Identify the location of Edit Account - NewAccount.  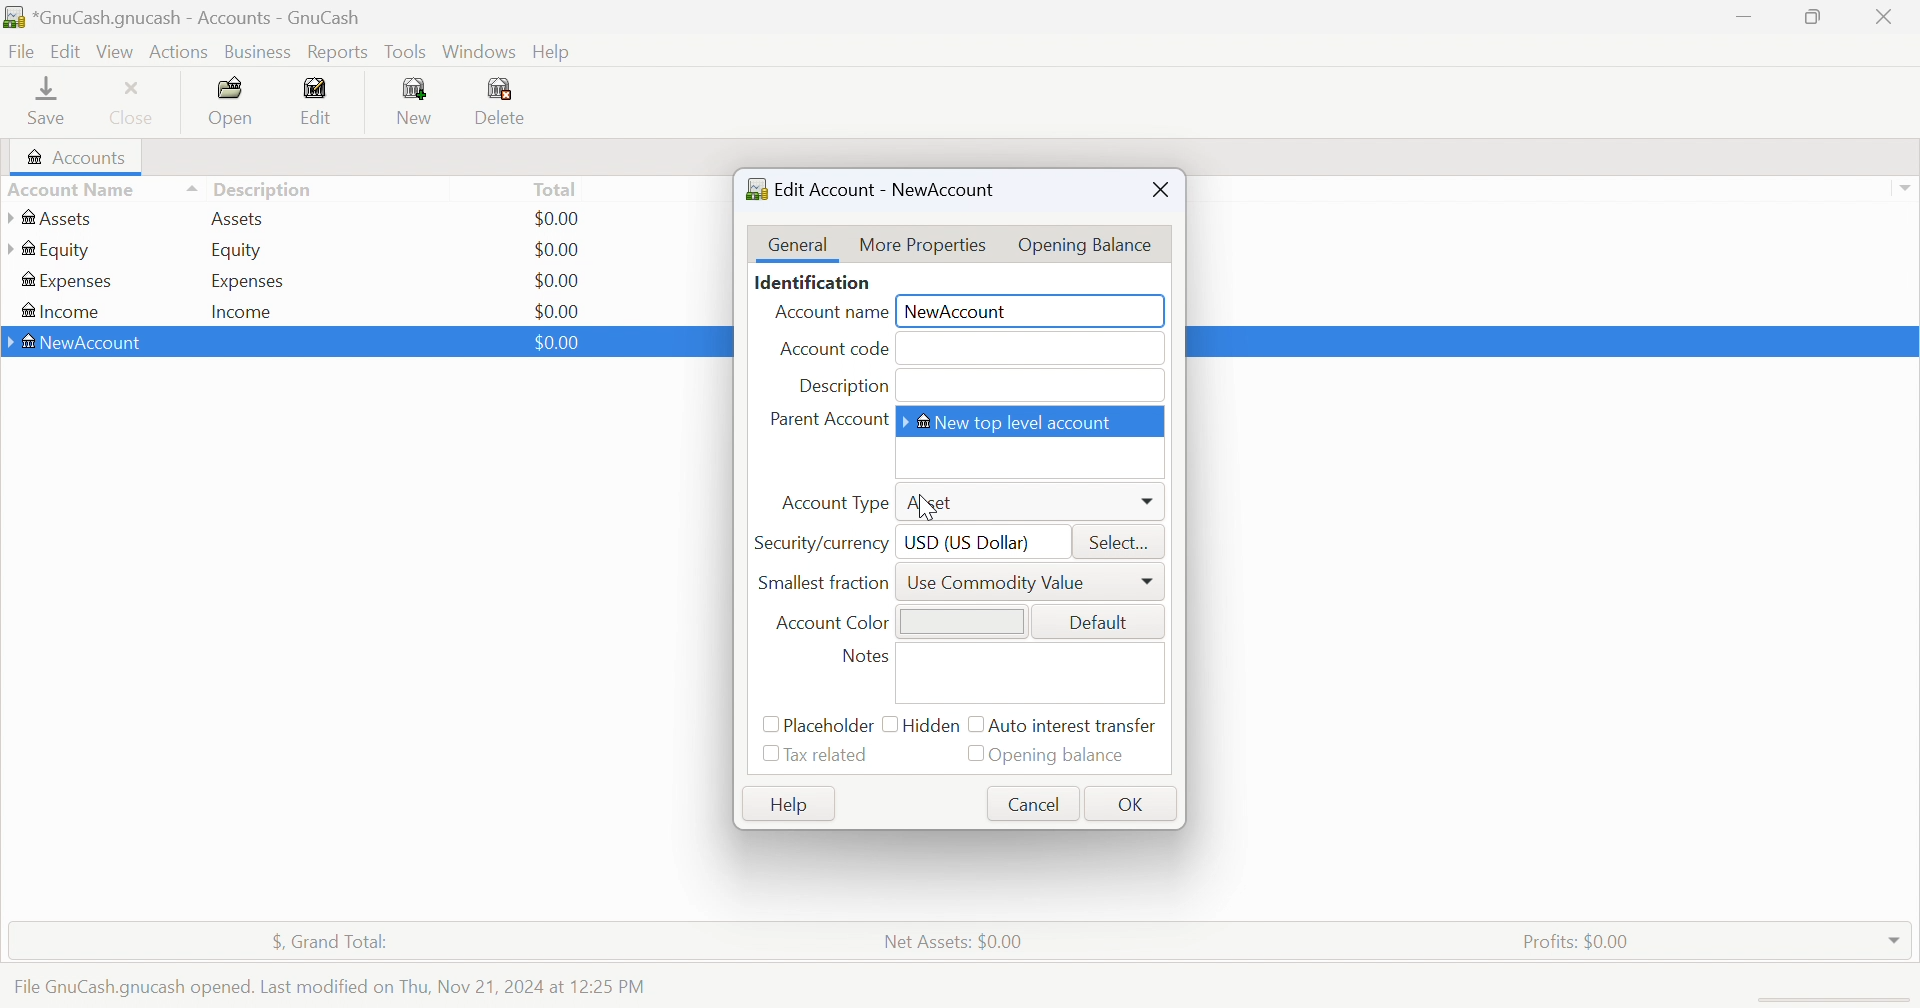
(872, 189).